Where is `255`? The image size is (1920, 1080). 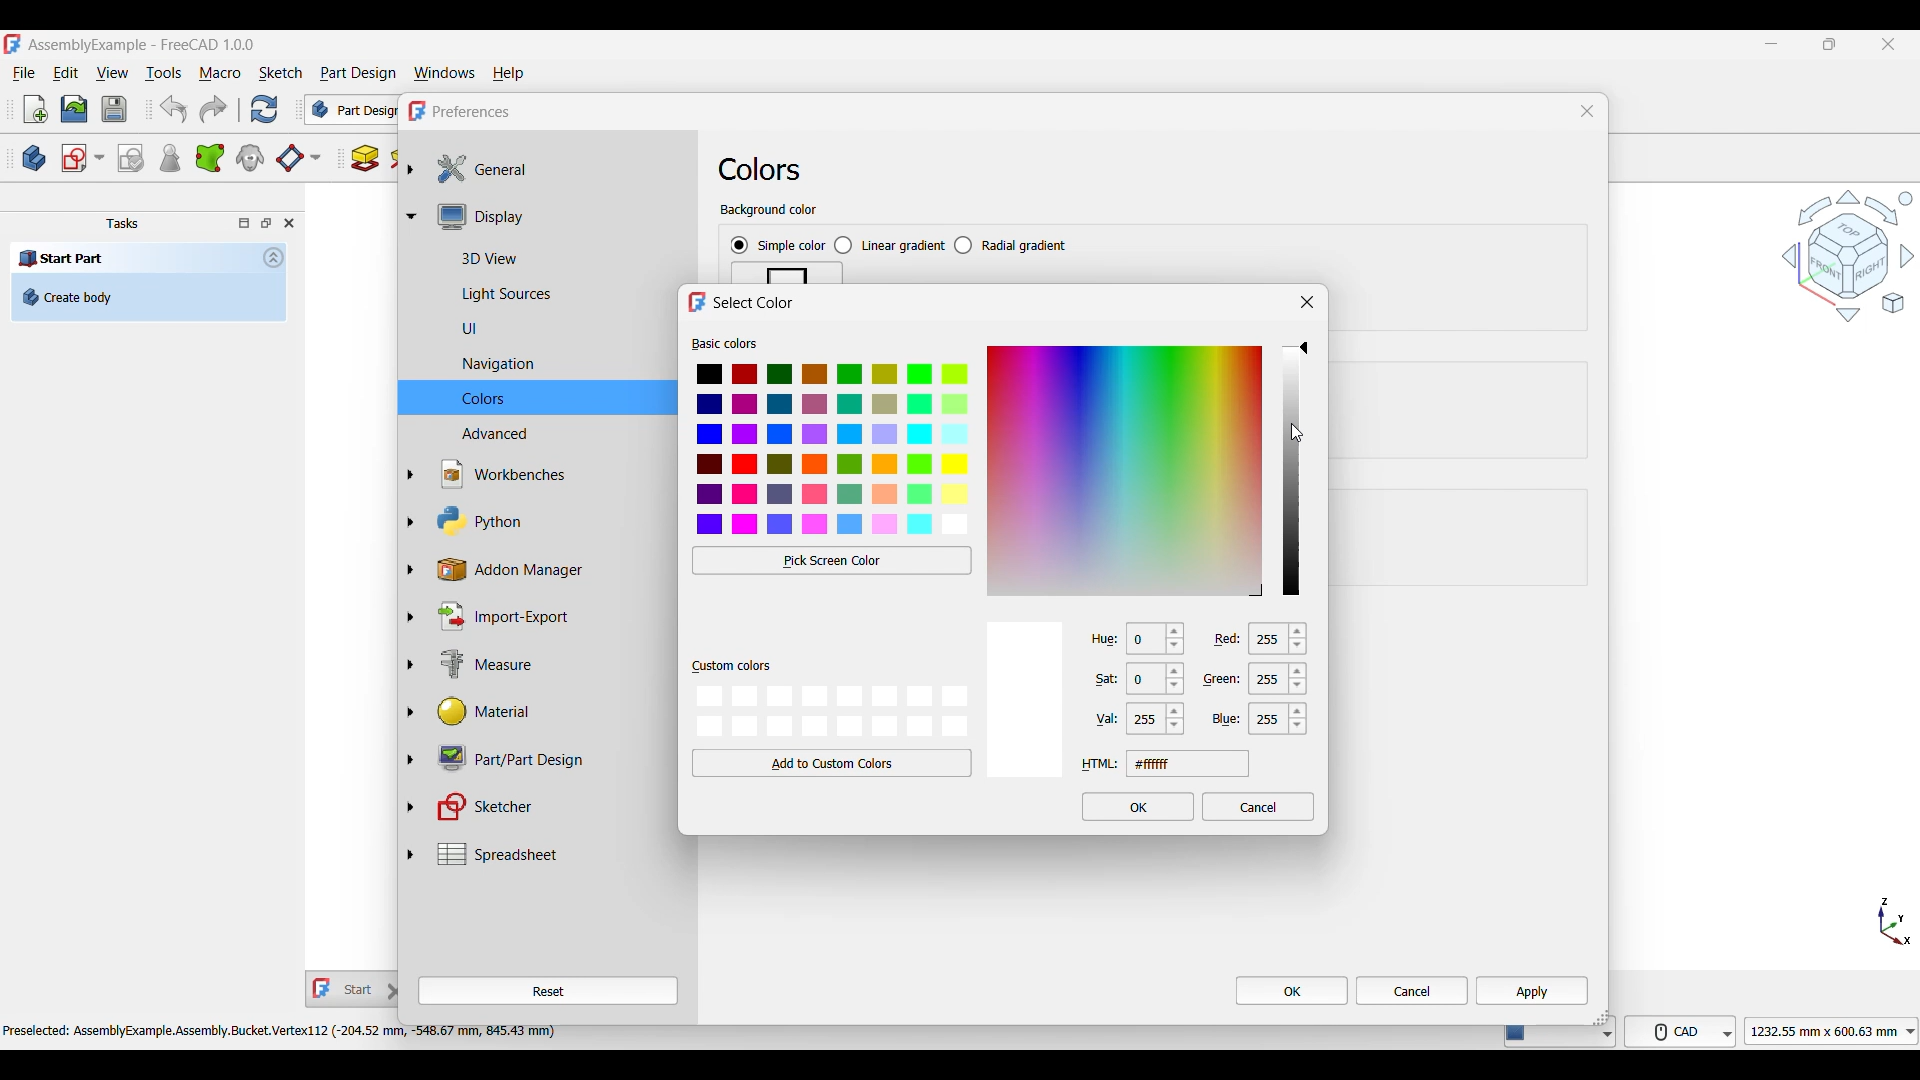 255 is located at coordinates (1157, 721).